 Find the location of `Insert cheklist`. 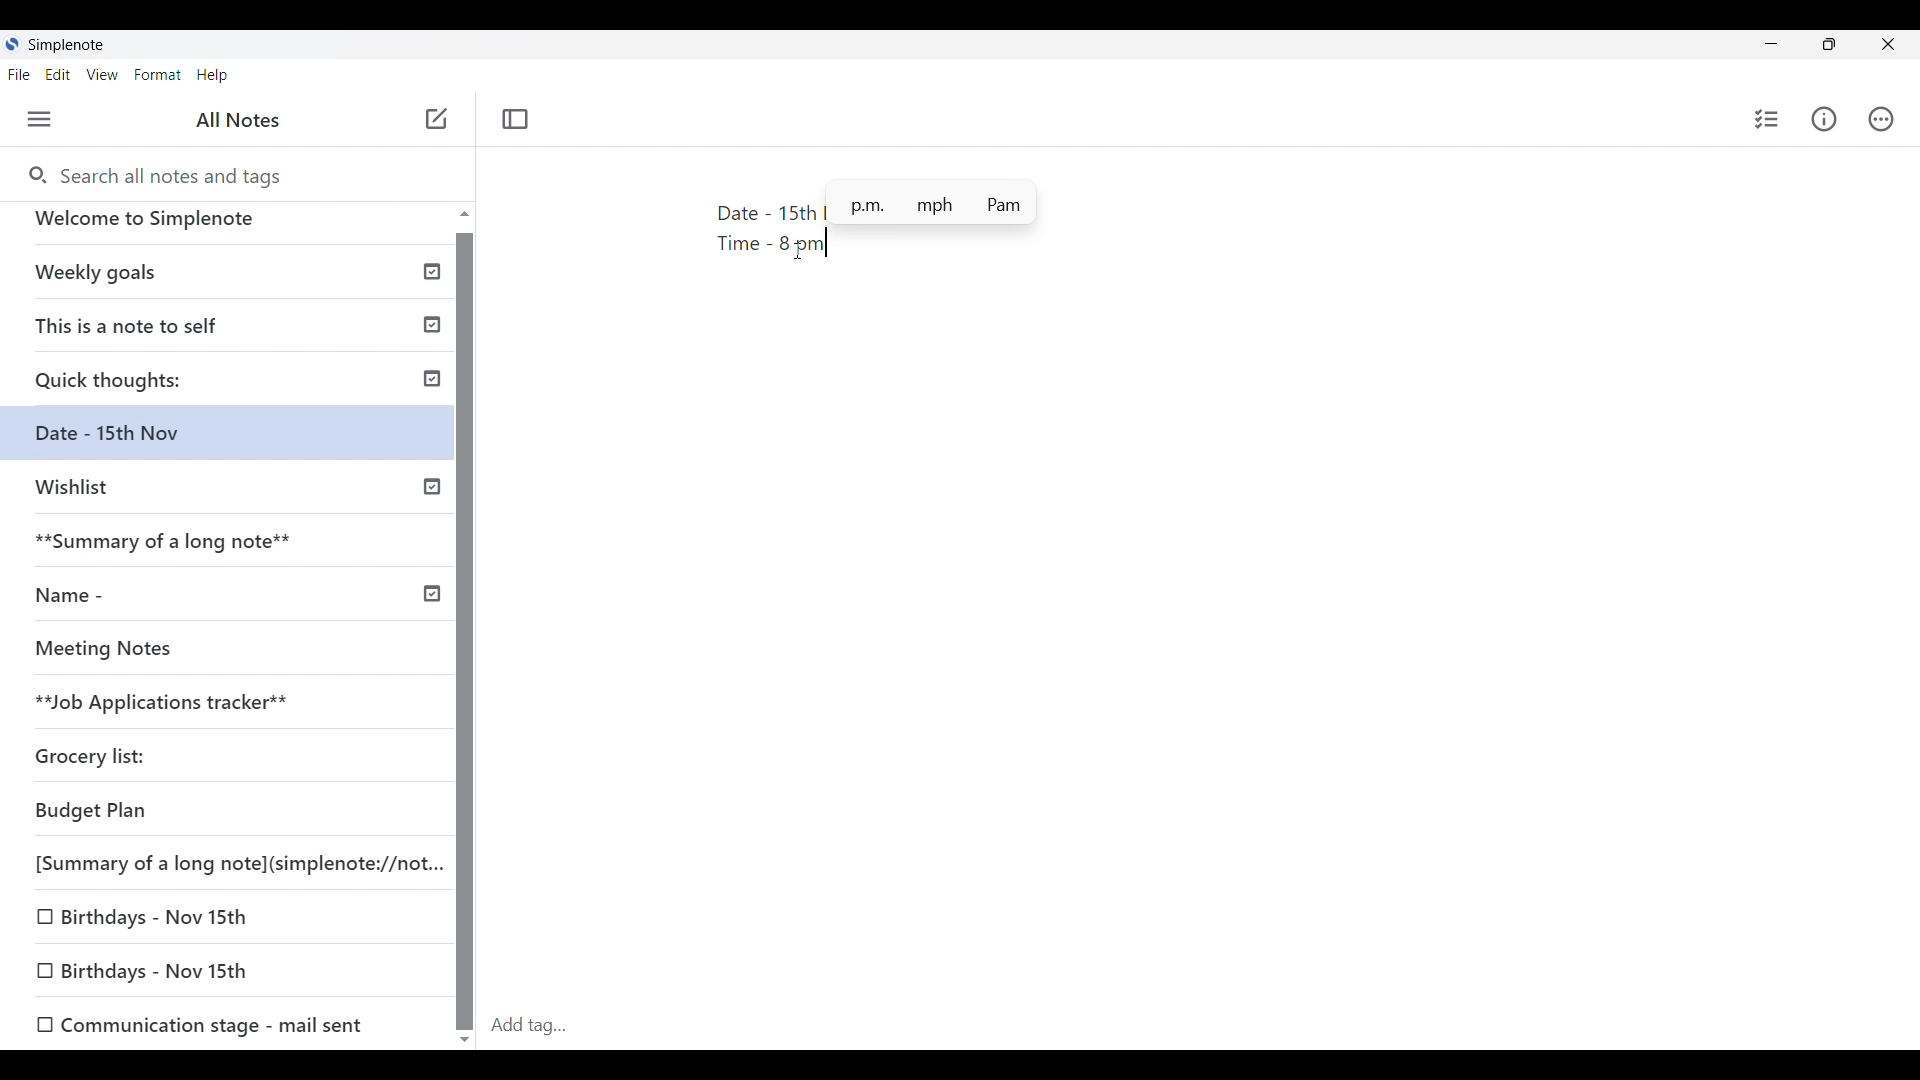

Insert cheklist is located at coordinates (1766, 119).